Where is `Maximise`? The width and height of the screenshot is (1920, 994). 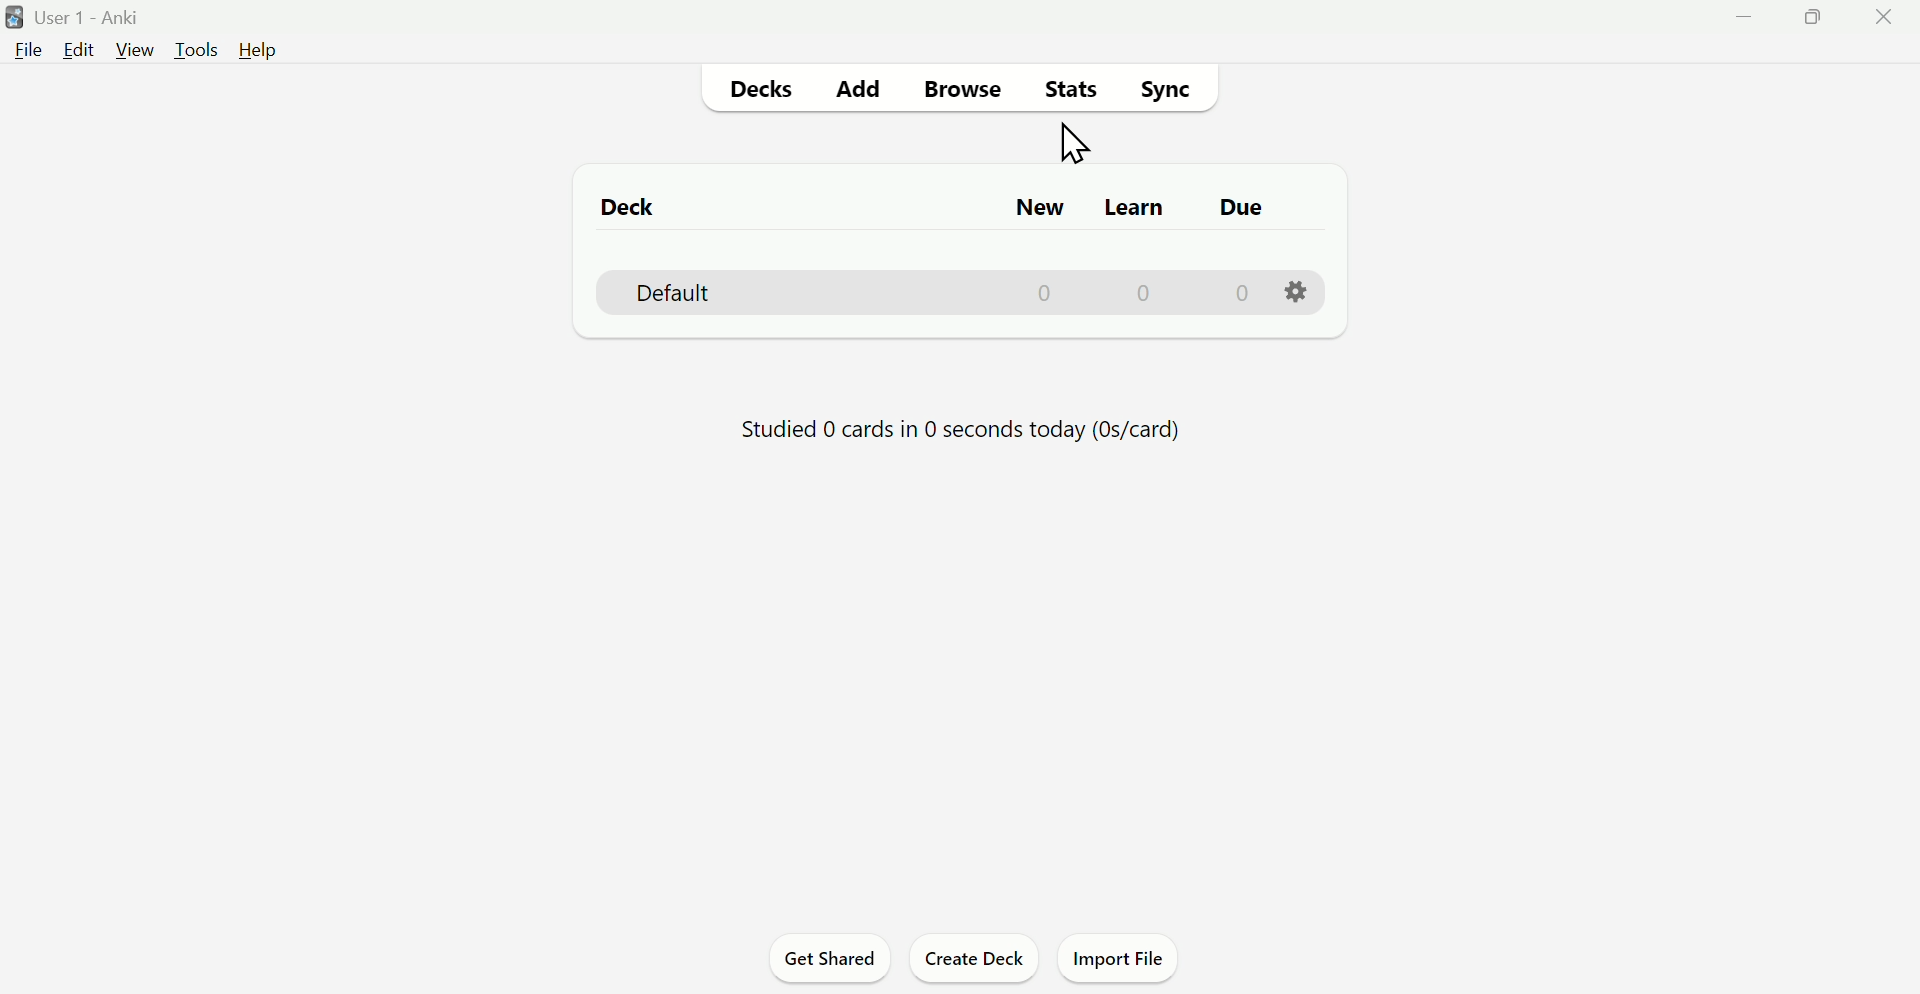
Maximise is located at coordinates (1821, 21).